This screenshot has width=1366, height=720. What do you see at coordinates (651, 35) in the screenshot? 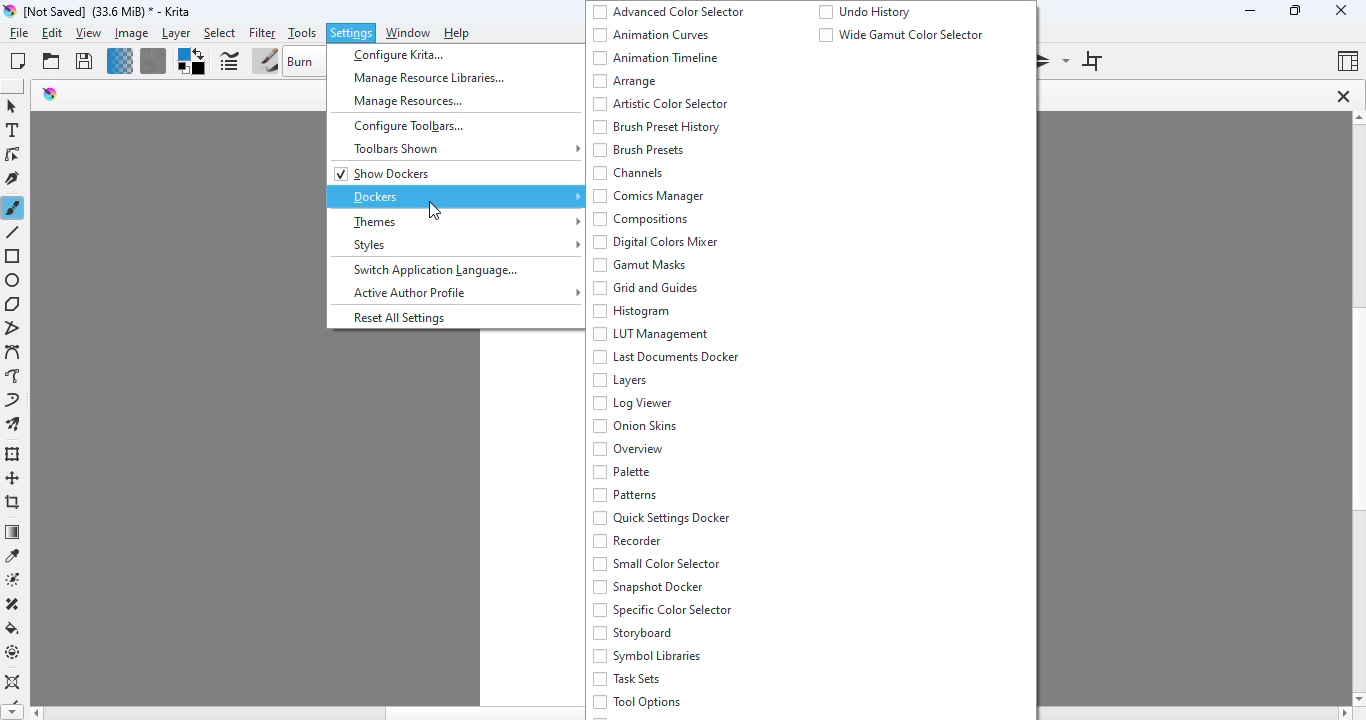
I see `animation curves` at bounding box center [651, 35].